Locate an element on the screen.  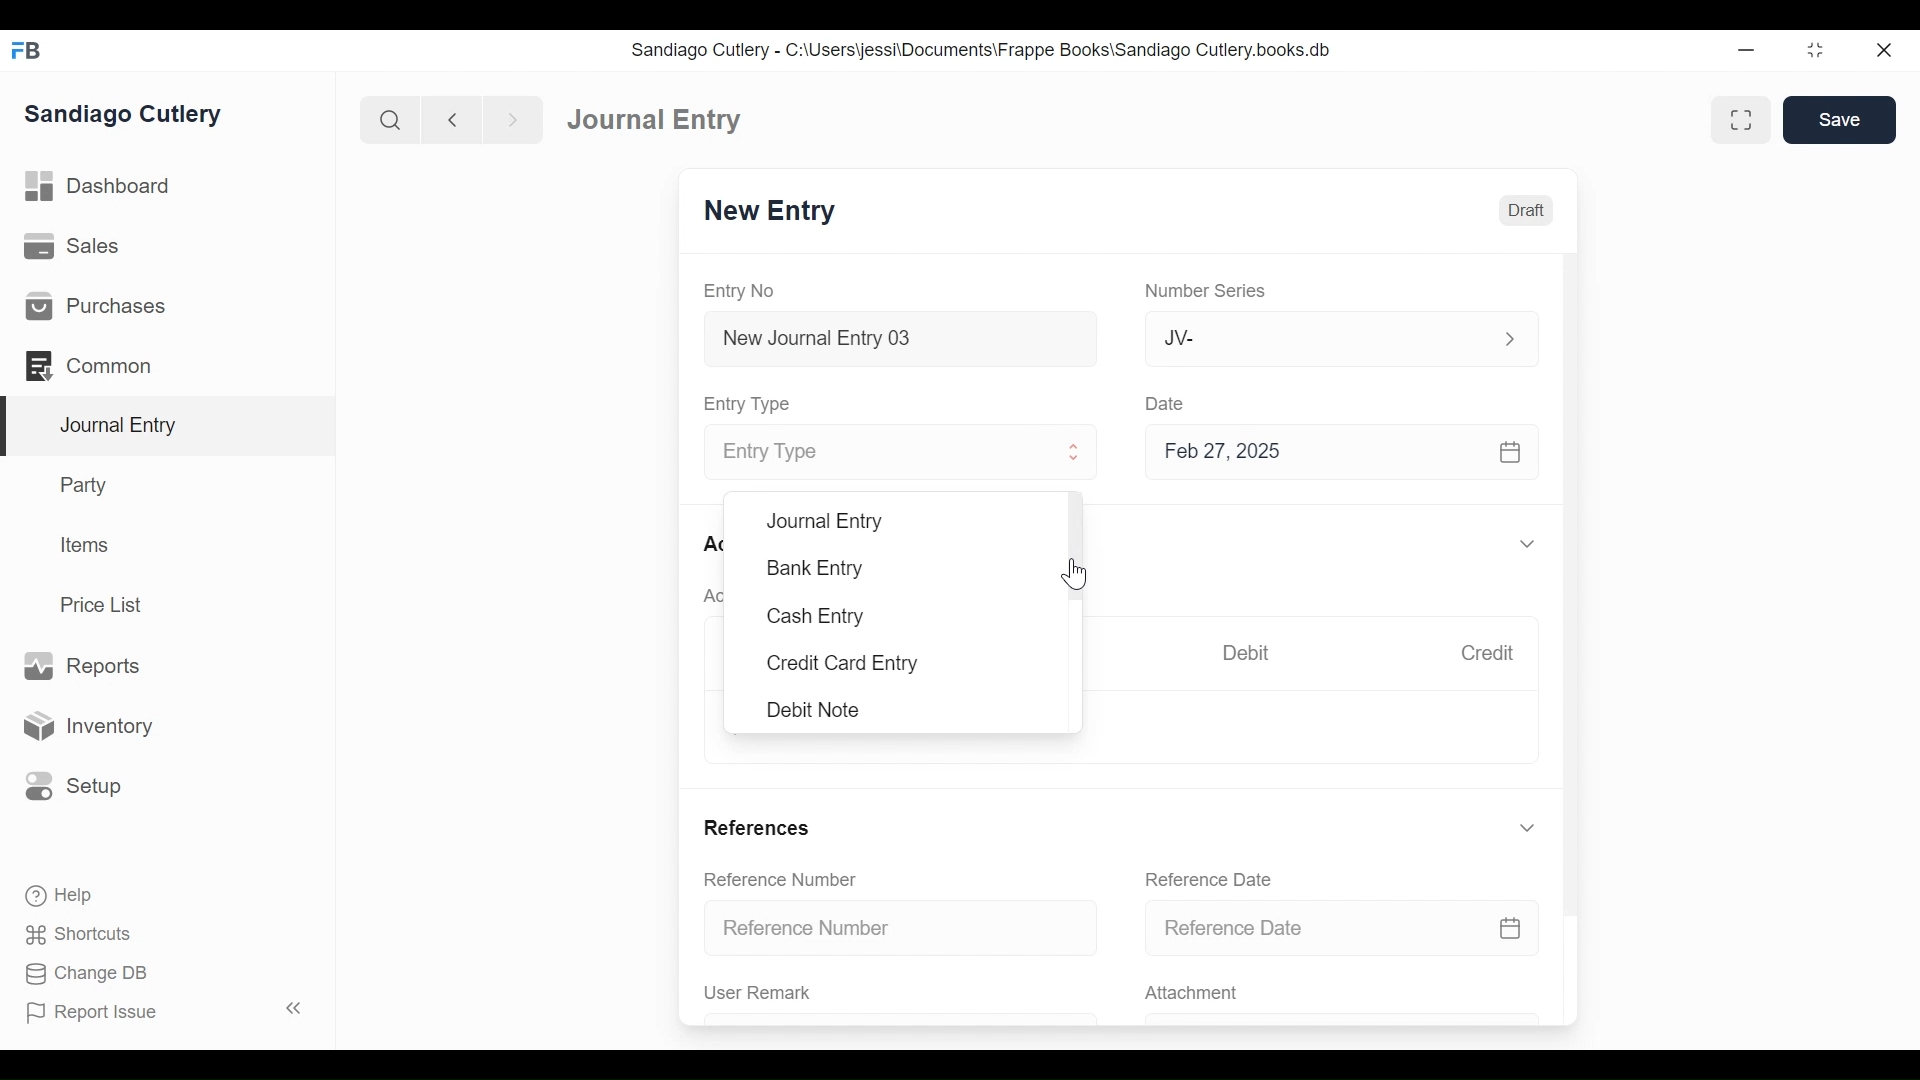
Close is located at coordinates (1882, 50).